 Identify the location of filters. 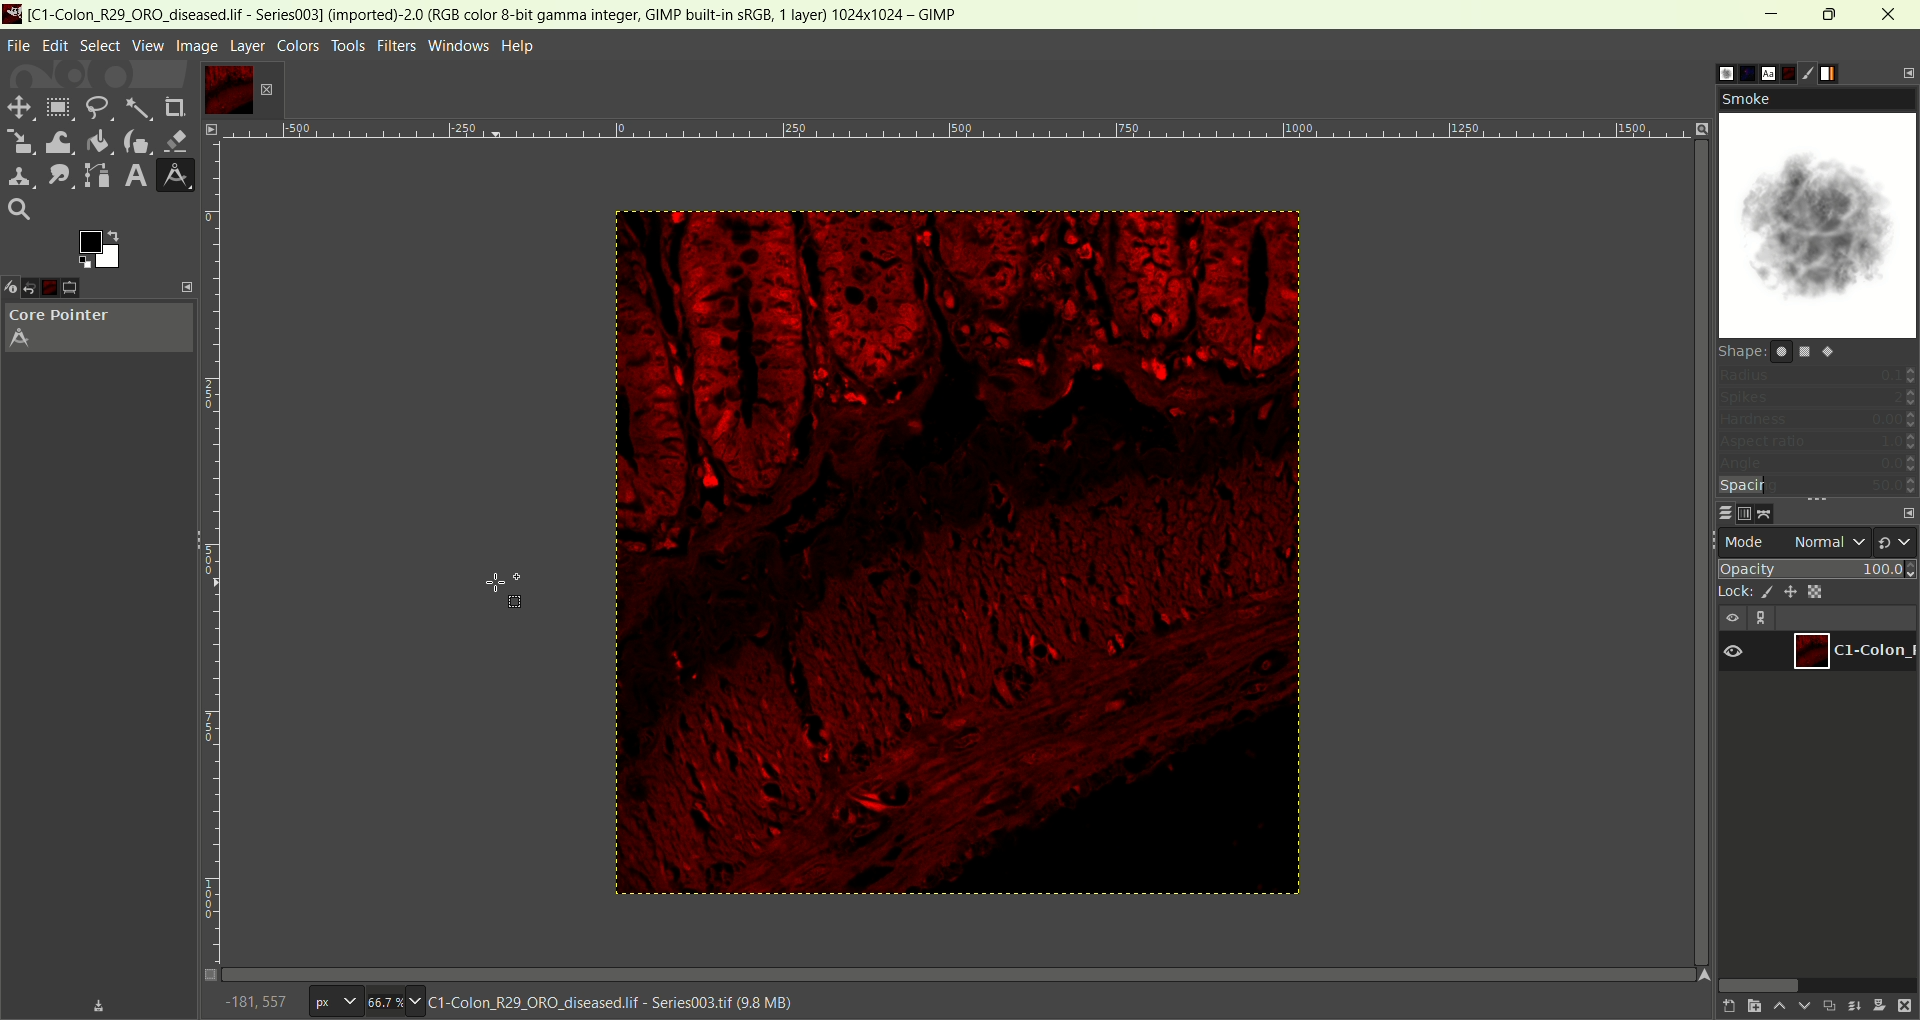
(397, 46).